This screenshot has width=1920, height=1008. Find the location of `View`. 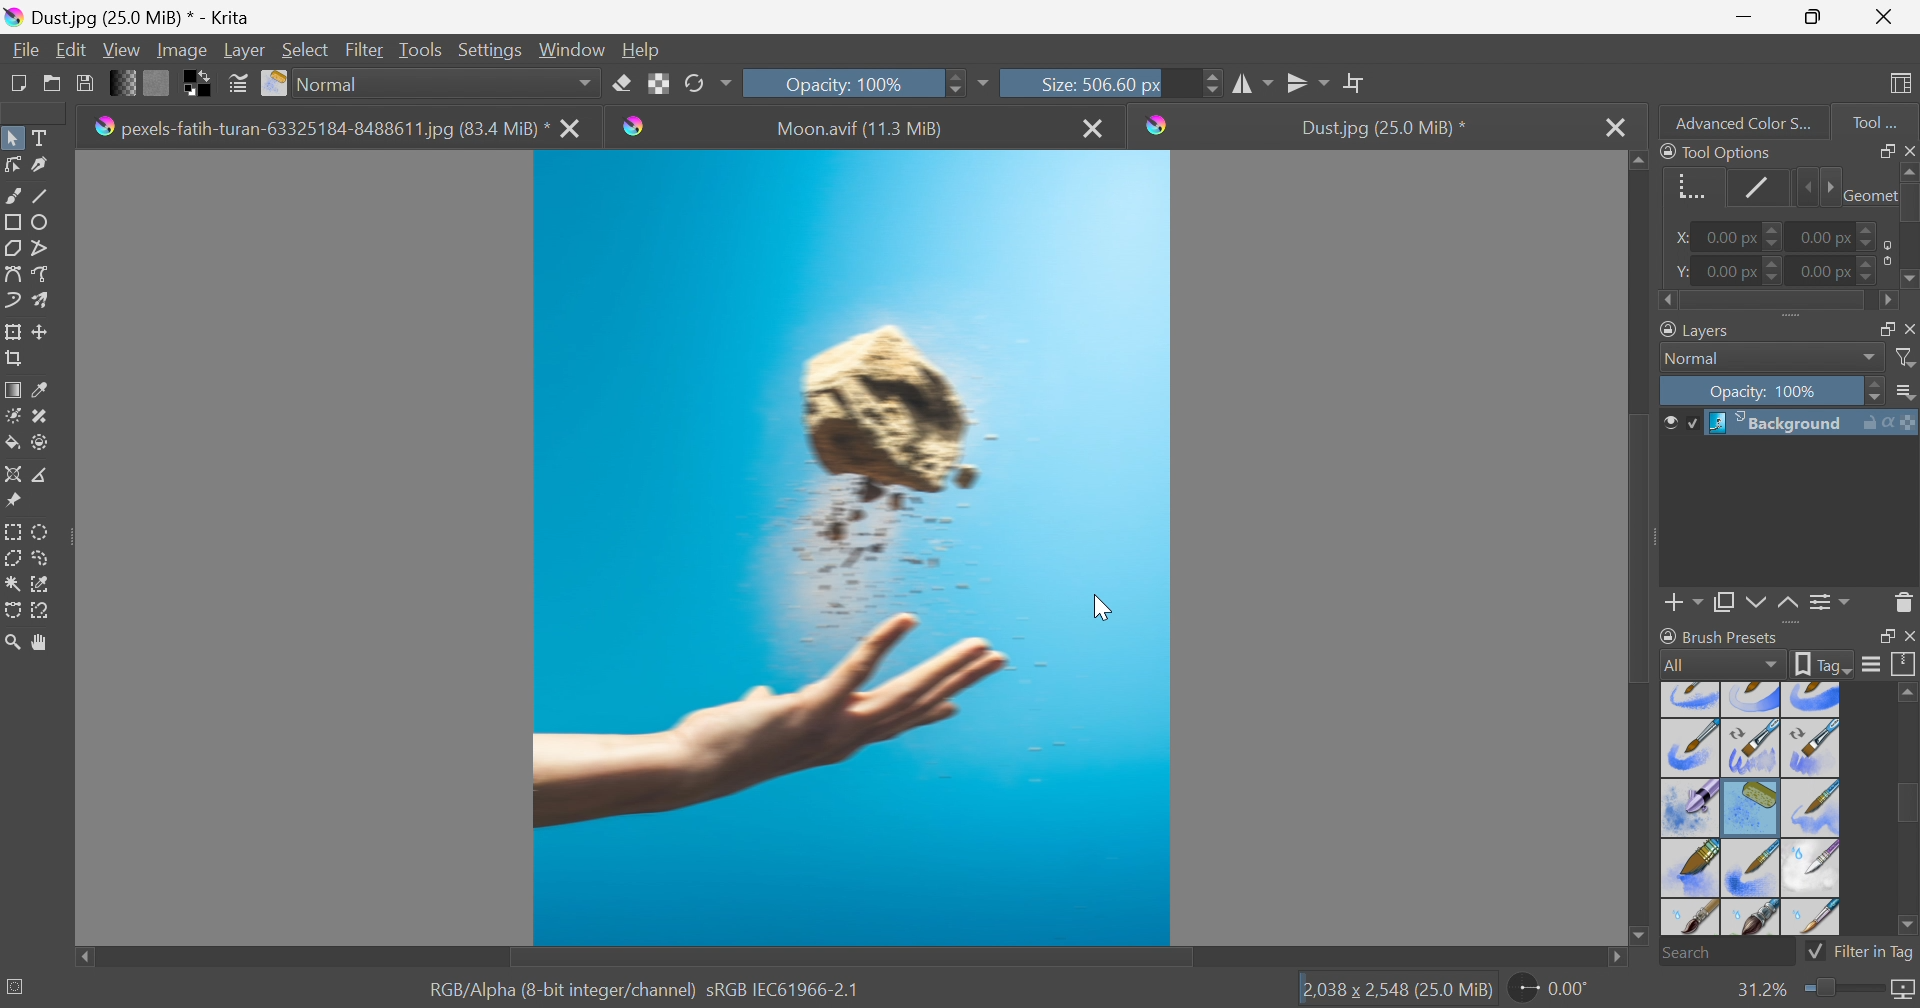

View is located at coordinates (121, 47).